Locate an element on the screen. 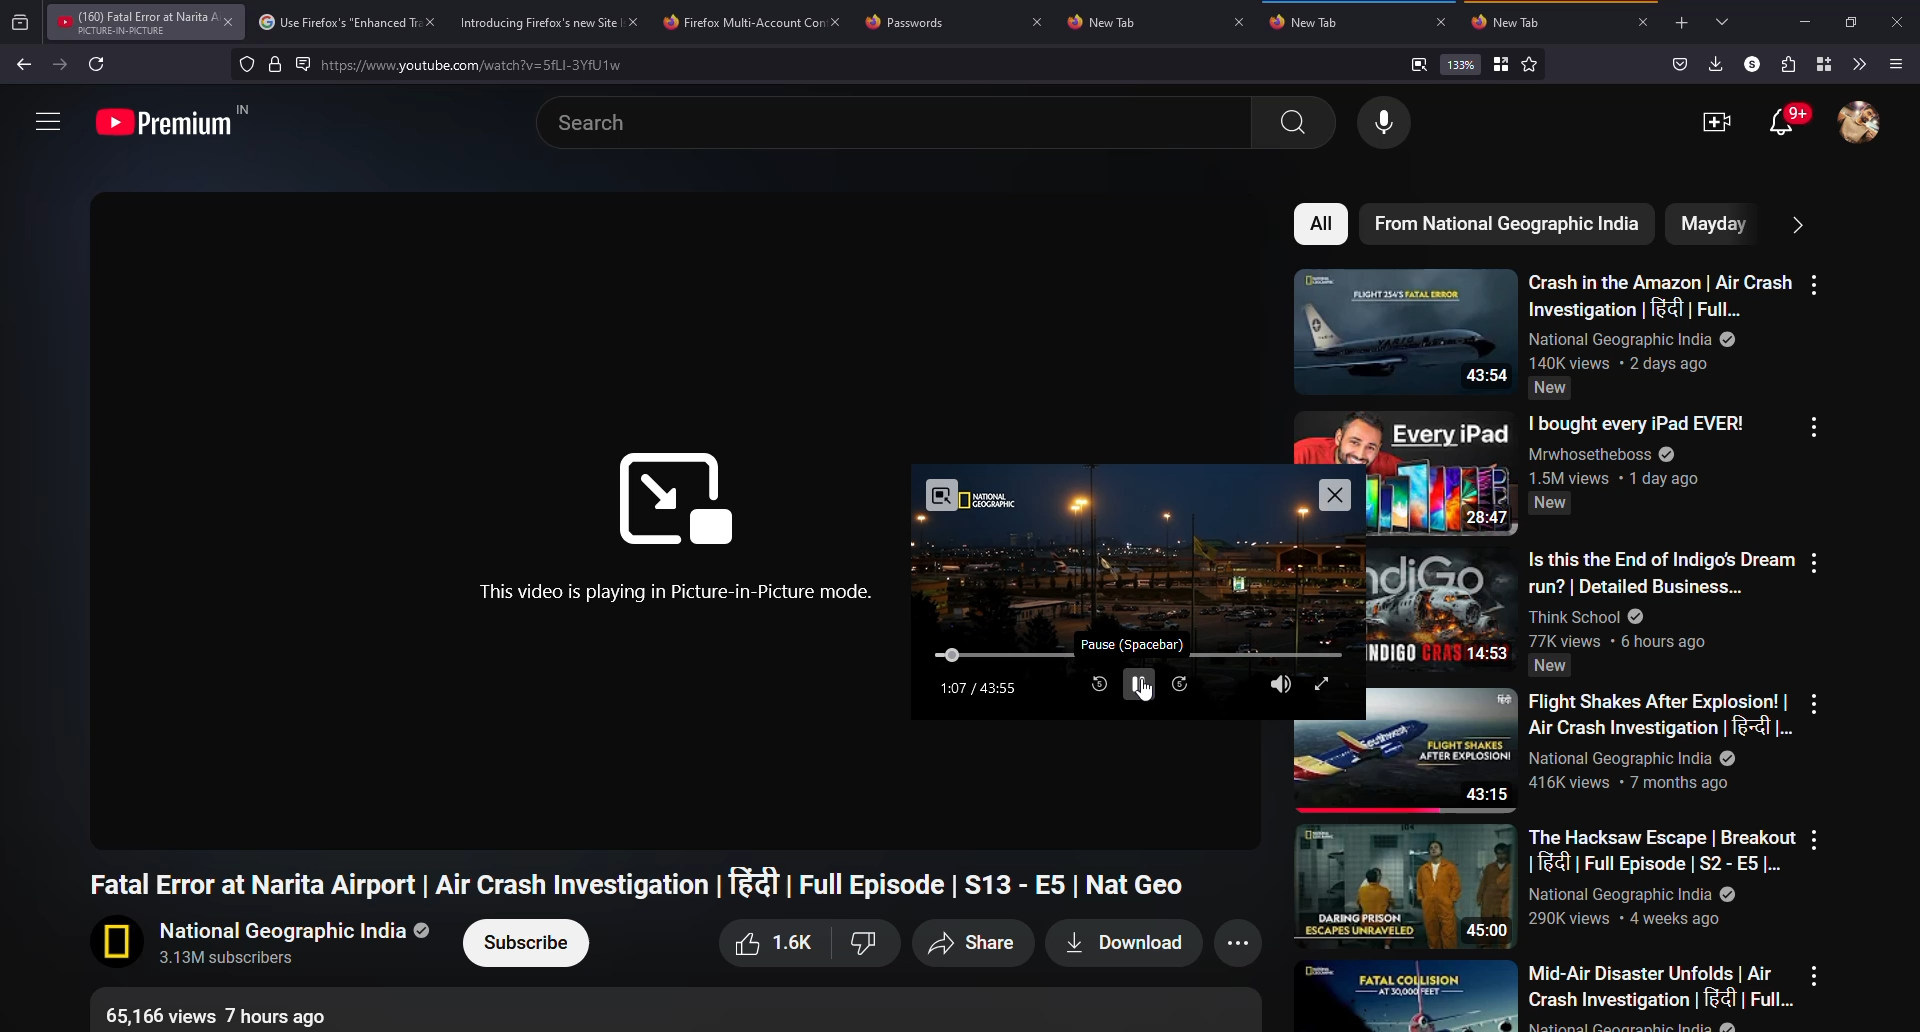 This screenshot has width=1920, height=1032. refresh is located at coordinates (98, 64).